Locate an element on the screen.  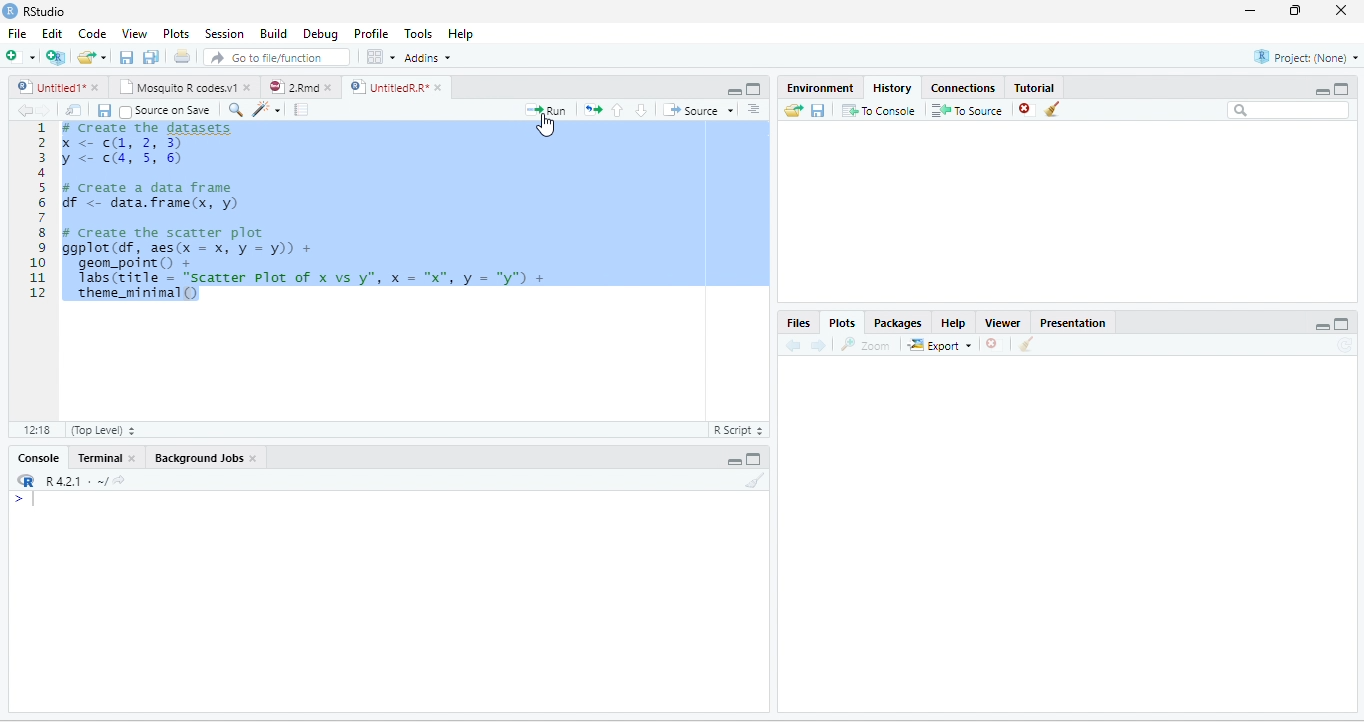
Refresh current plot is located at coordinates (1344, 344).